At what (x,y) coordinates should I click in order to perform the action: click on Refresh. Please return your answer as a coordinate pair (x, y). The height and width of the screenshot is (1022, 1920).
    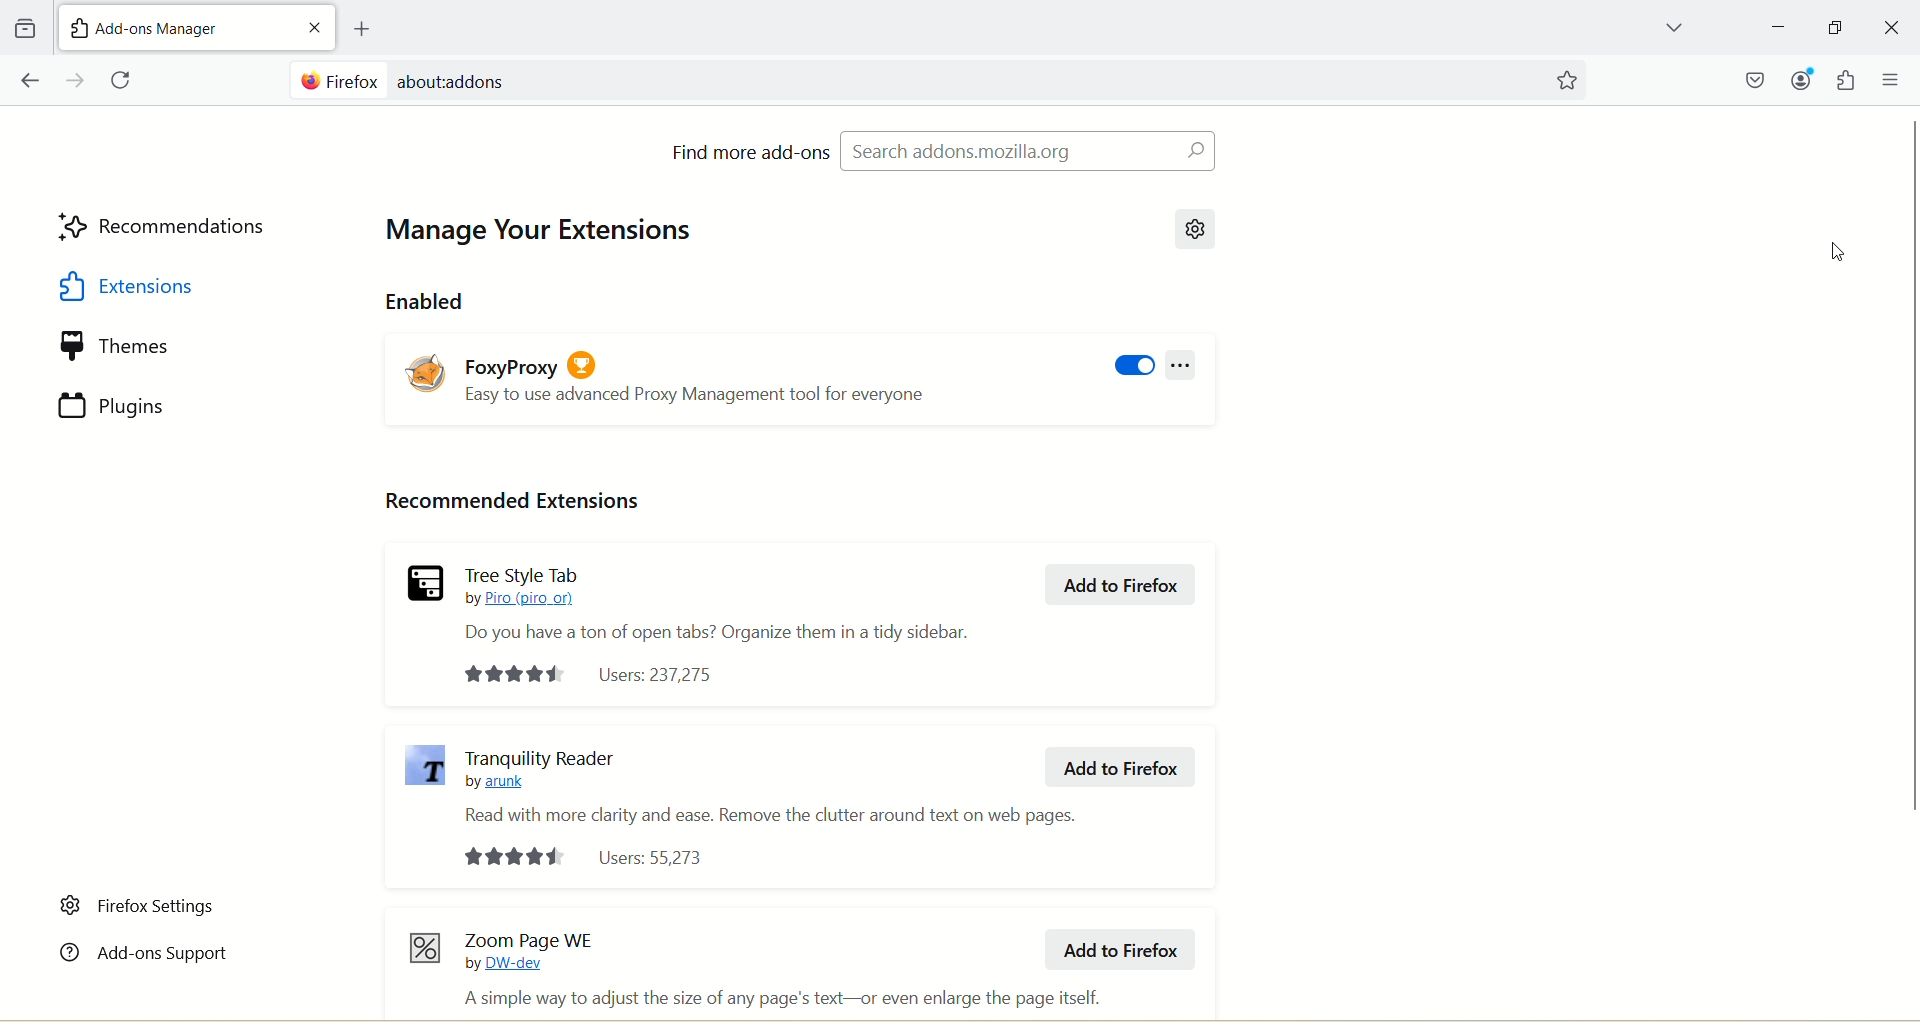
    Looking at the image, I should click on (124, 81).